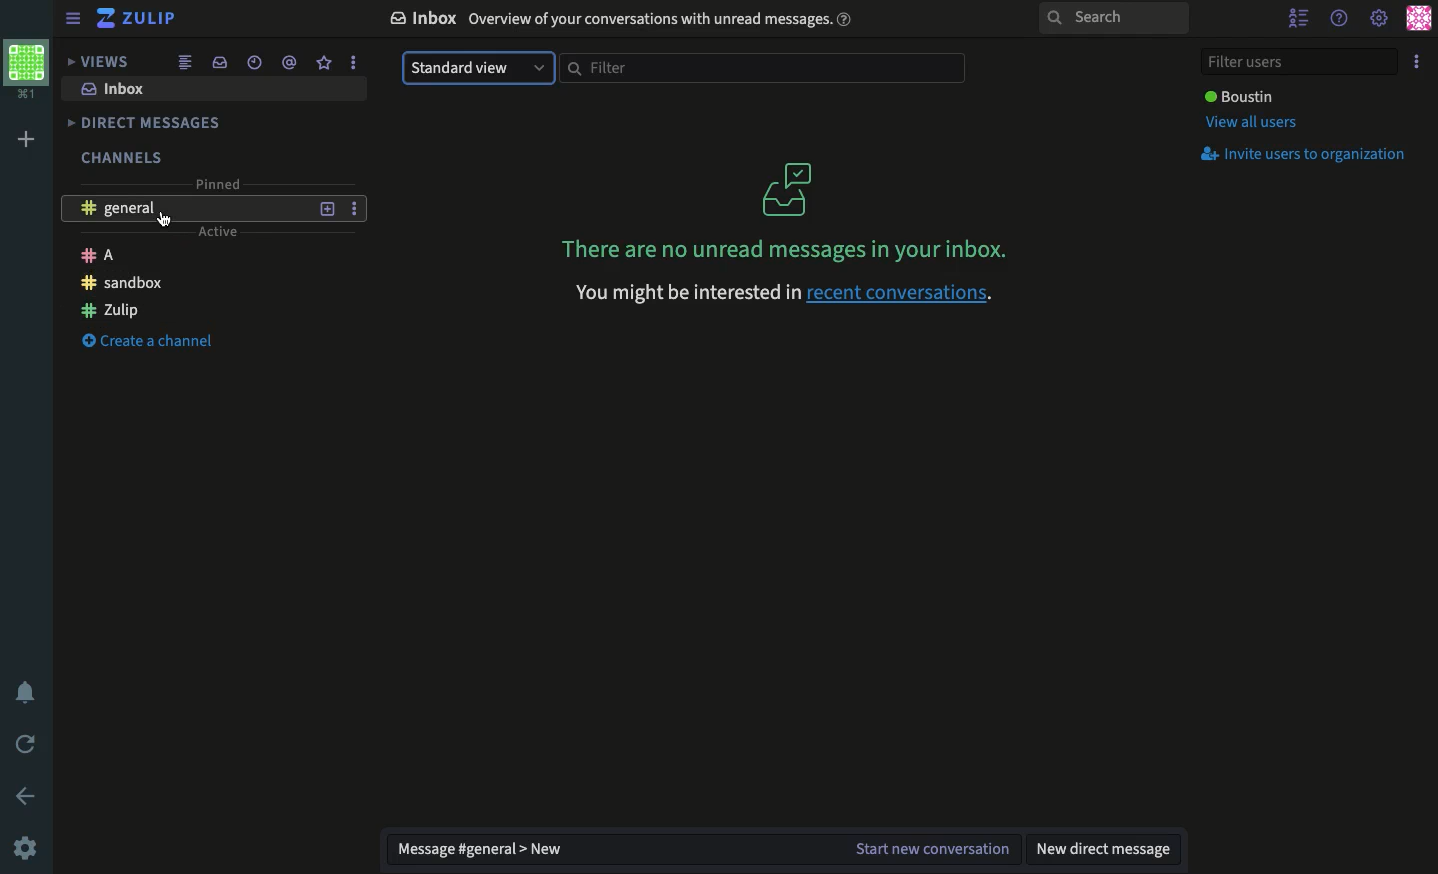  What do you see at coordinates (1108, 850) in the screenshot?
I see `New DM` at bounding box center [1108, 850].